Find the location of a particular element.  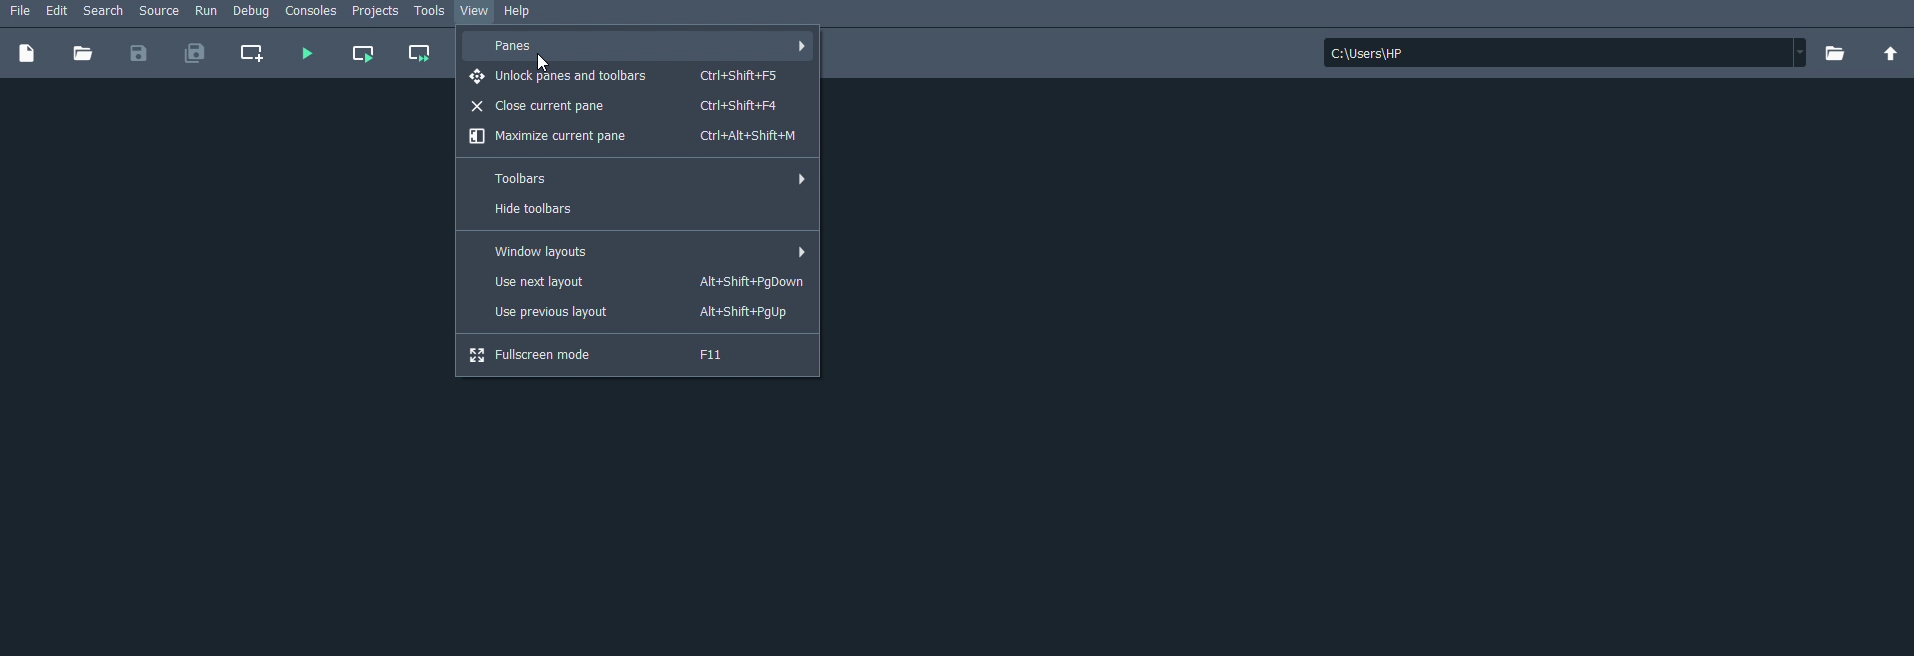

View is located at coordinates (476, 12).